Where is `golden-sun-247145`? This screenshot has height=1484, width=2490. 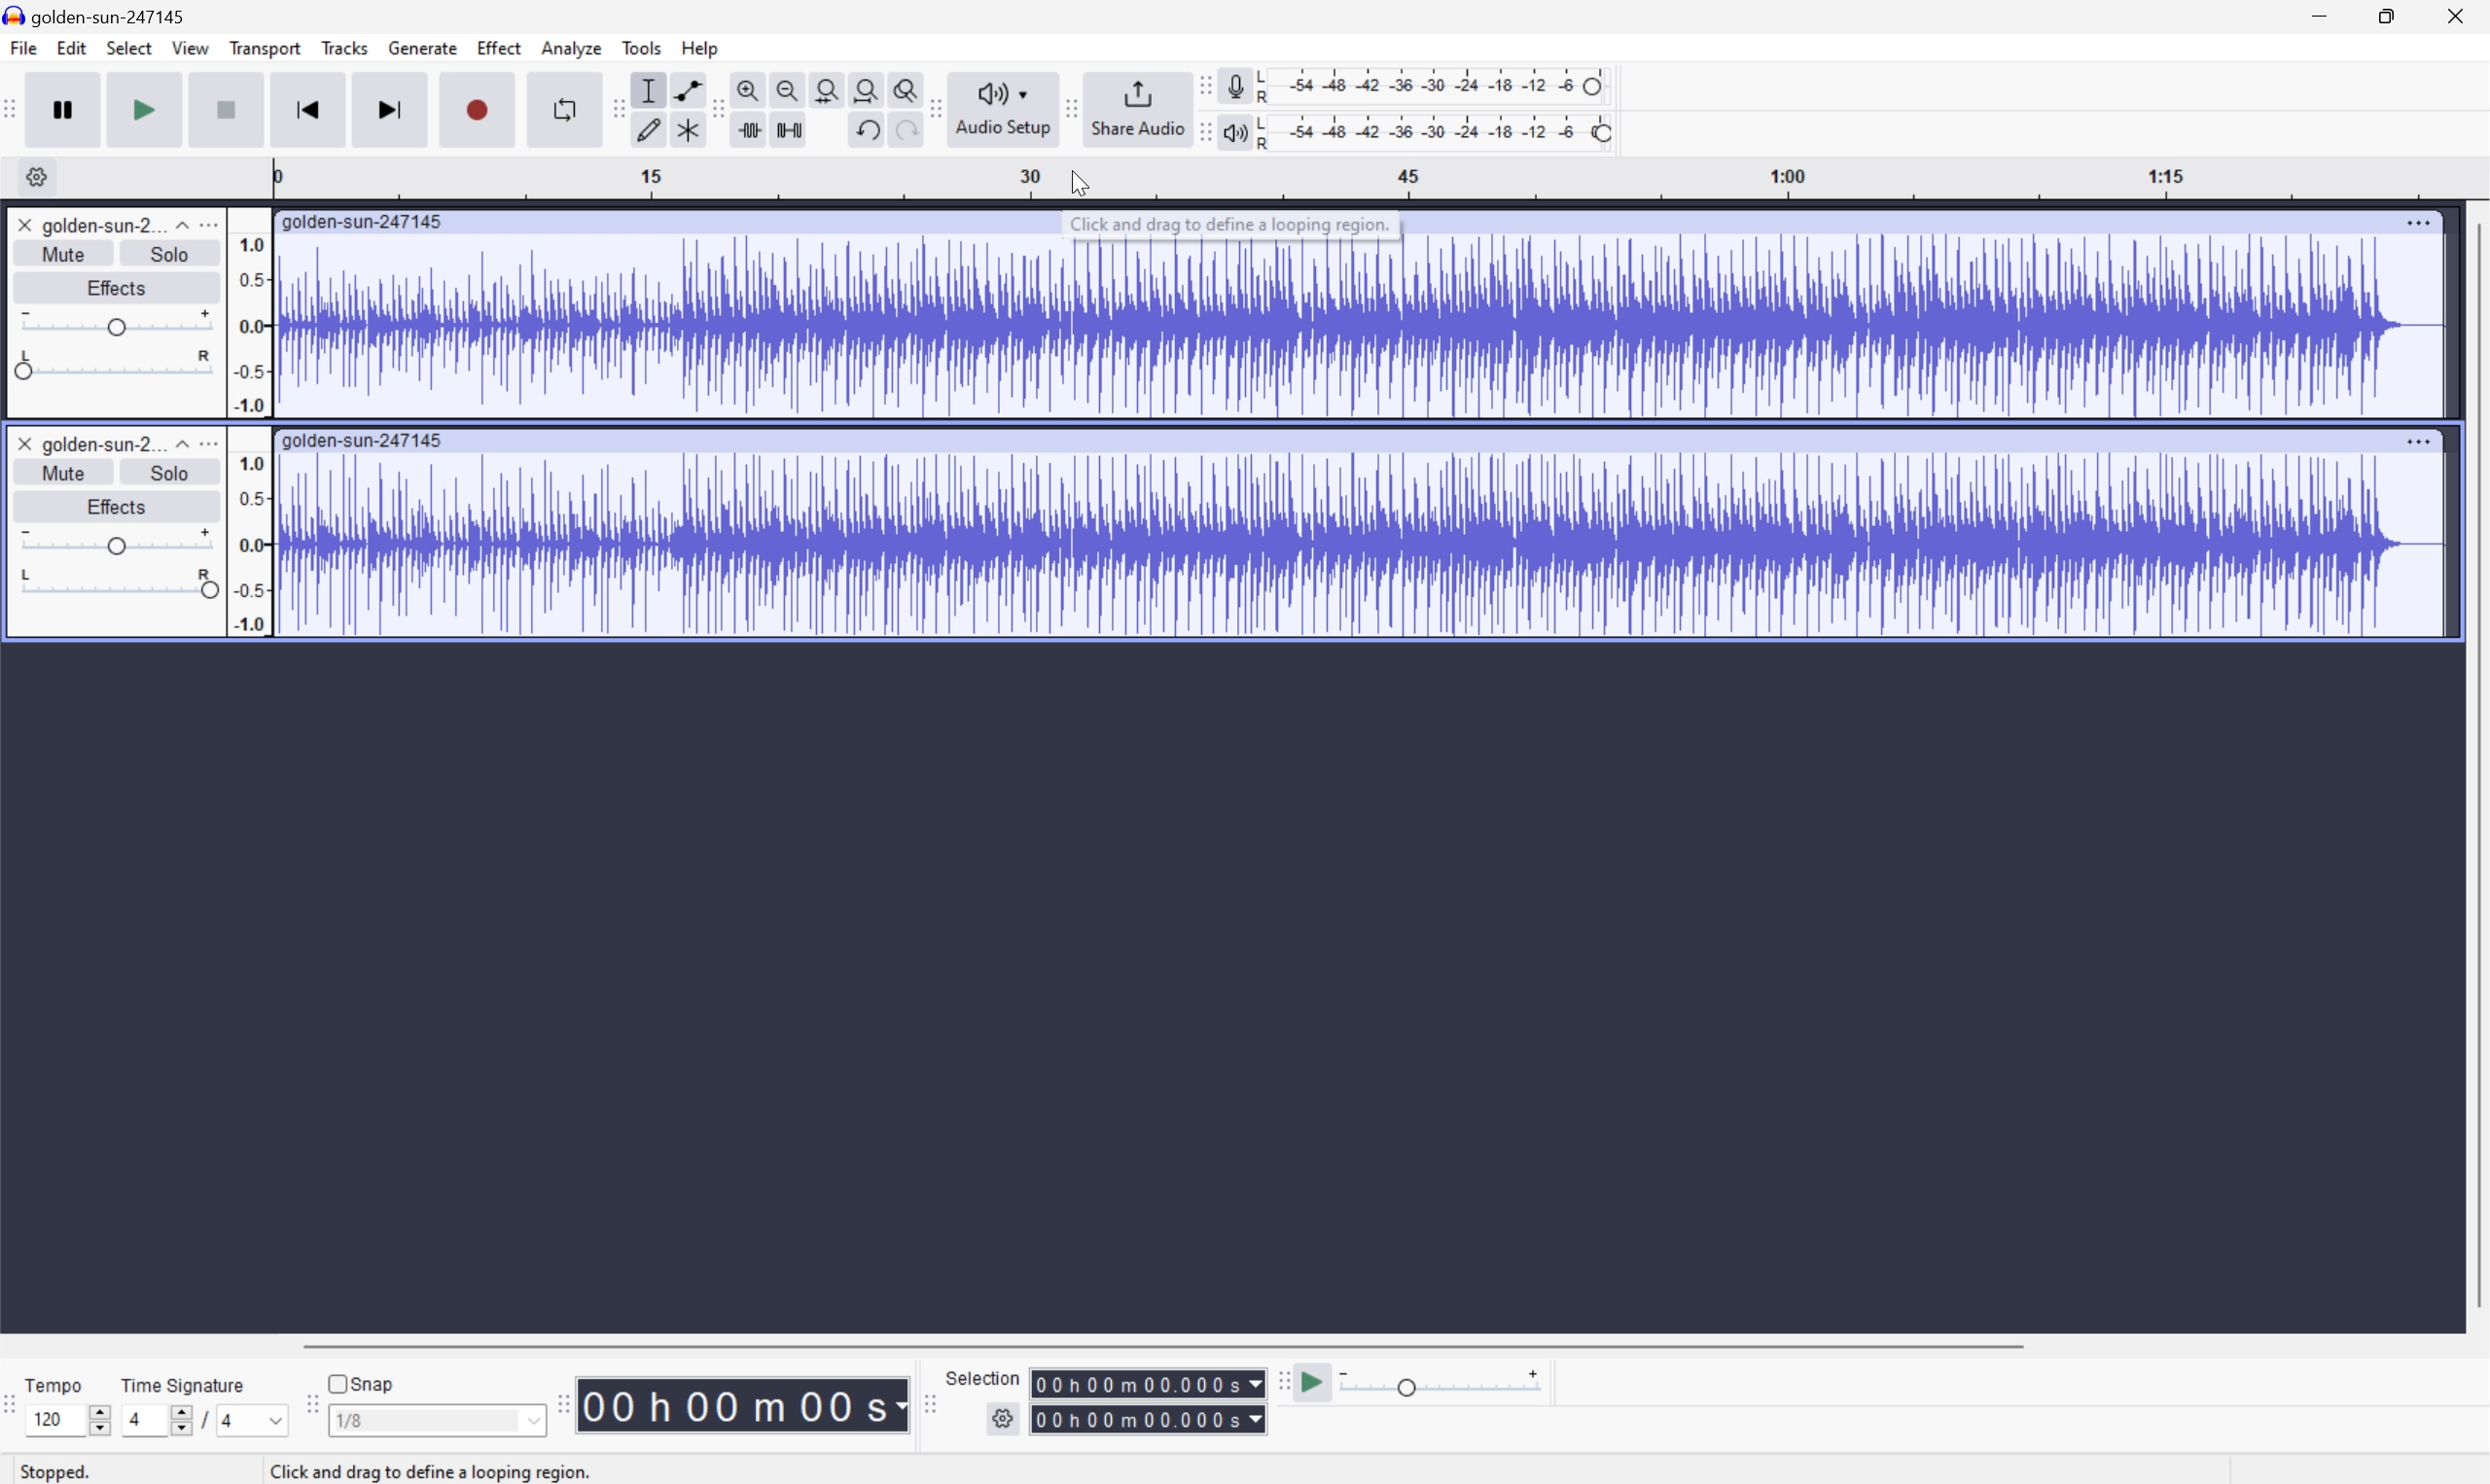 golden-sun-247145 is located at coordinates (369, 220).